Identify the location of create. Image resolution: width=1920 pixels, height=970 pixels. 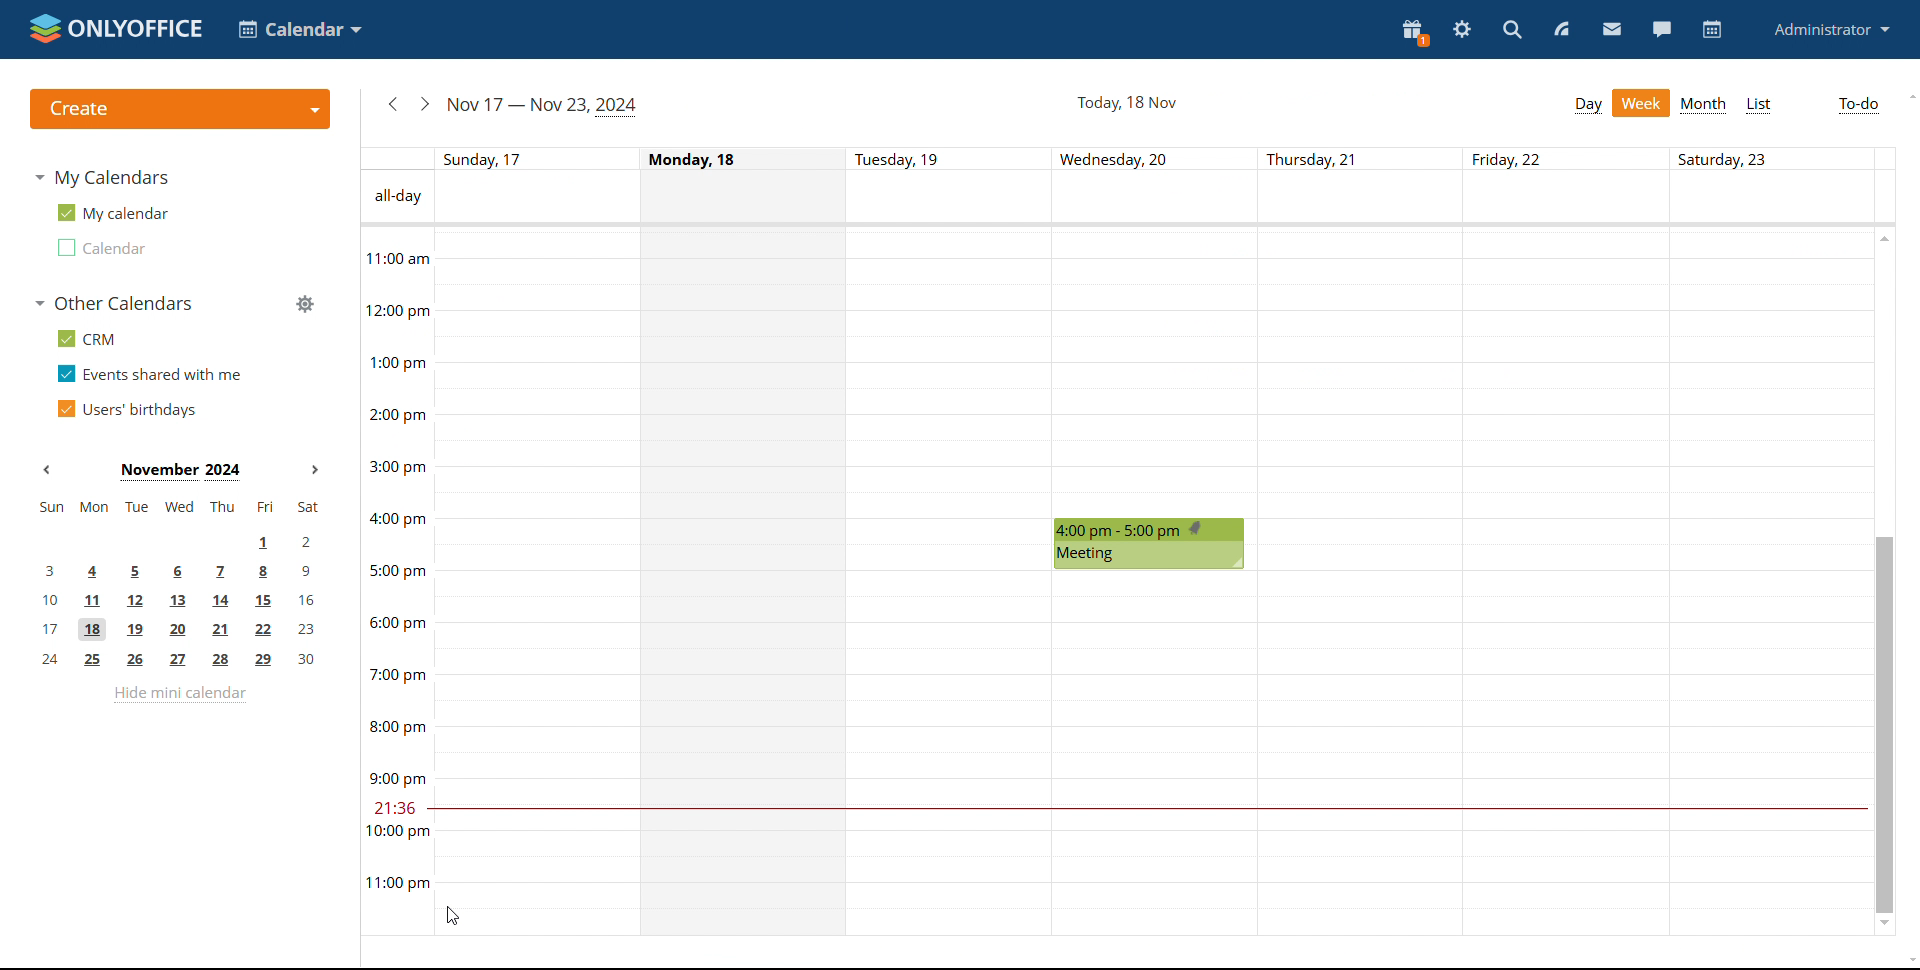
(180, 109).